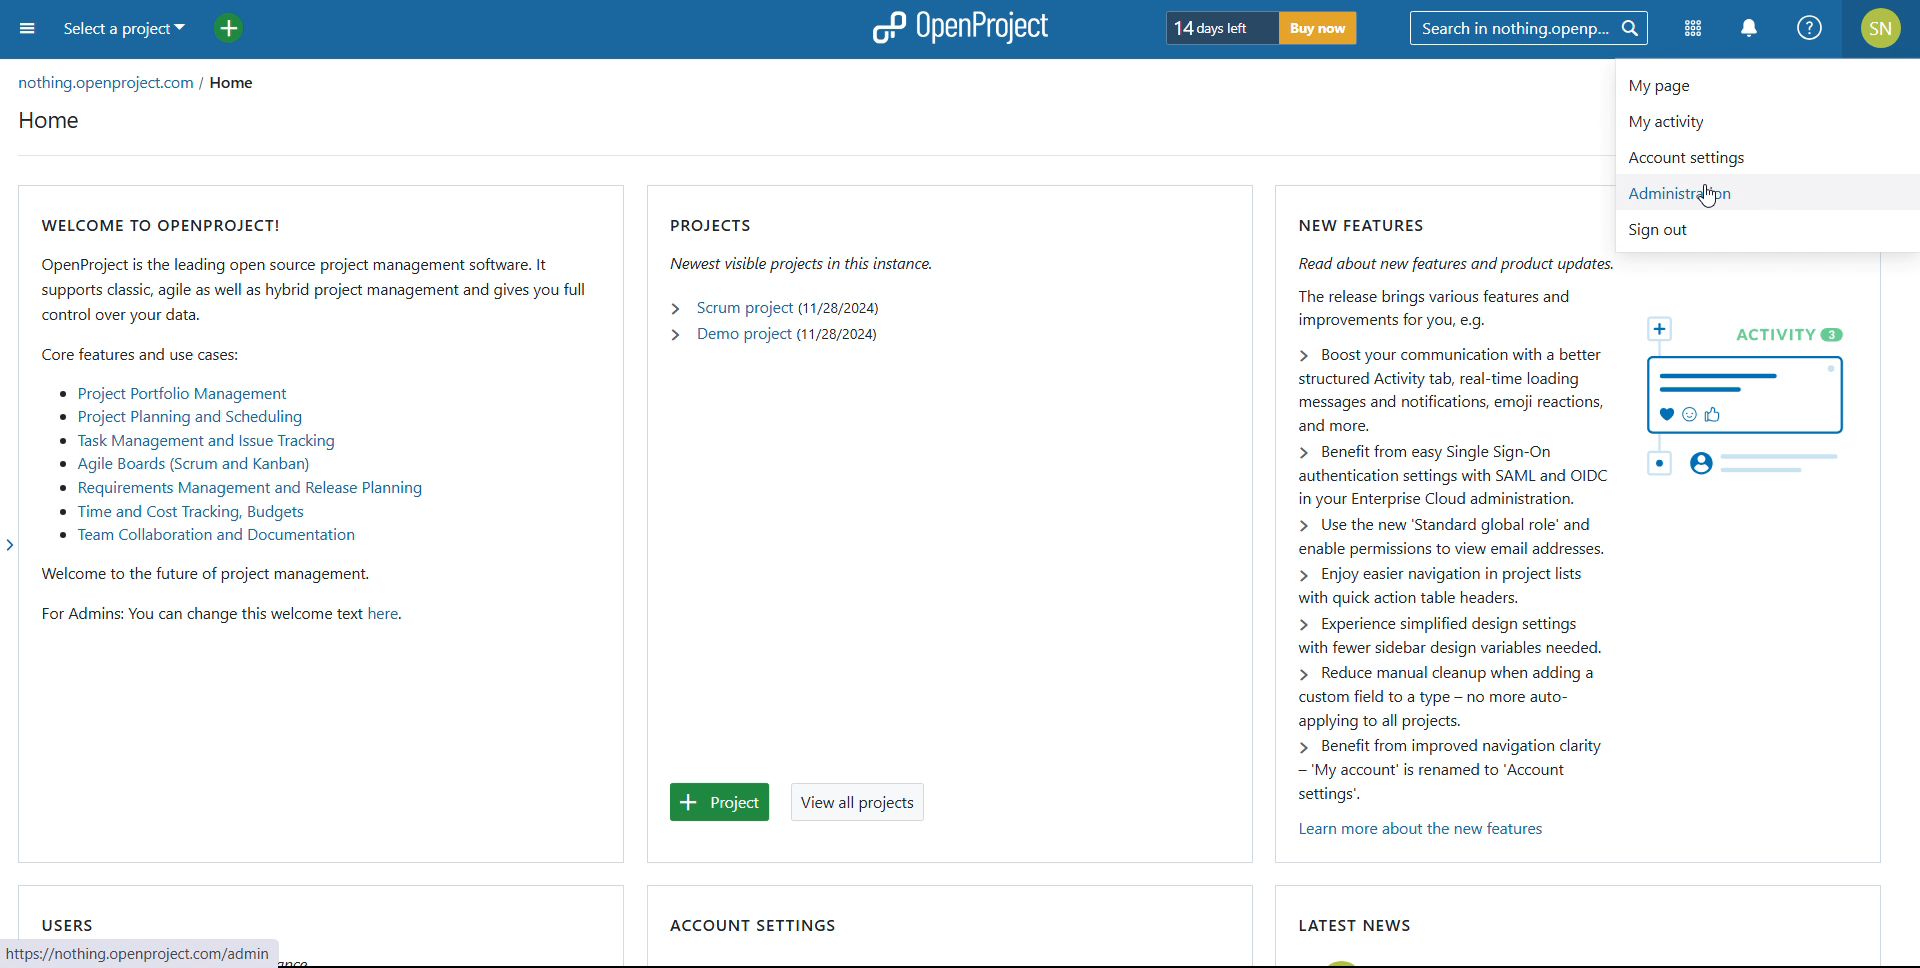 Image resolution: width=1920 pixels, height=968 pixels. Describe the element at coordinates (1710, 196) in the screenshot. I see `cursor` at that location.